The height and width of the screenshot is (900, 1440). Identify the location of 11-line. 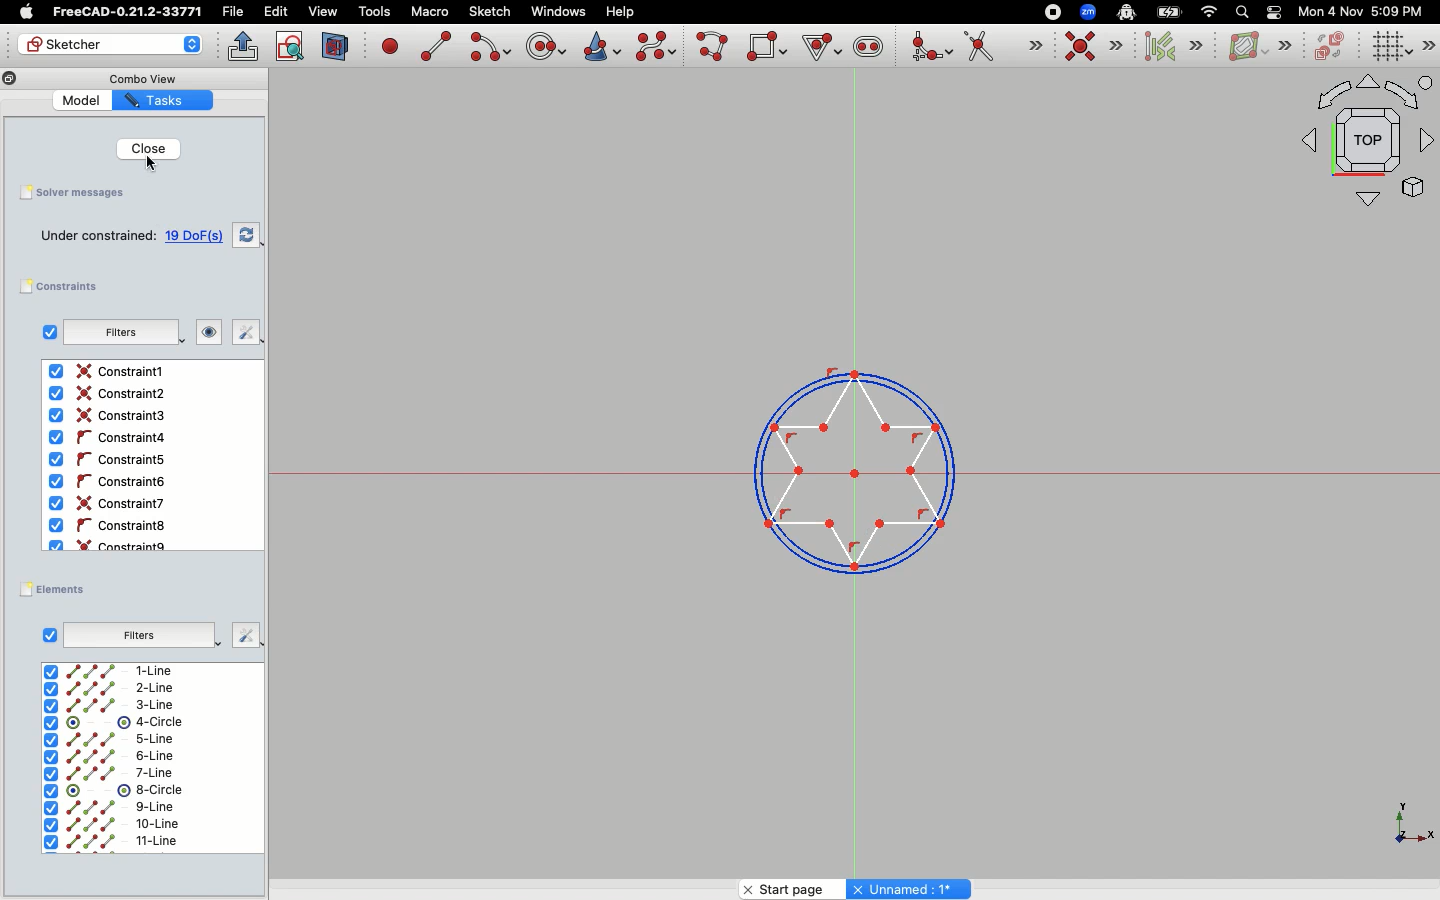
(110, 841).